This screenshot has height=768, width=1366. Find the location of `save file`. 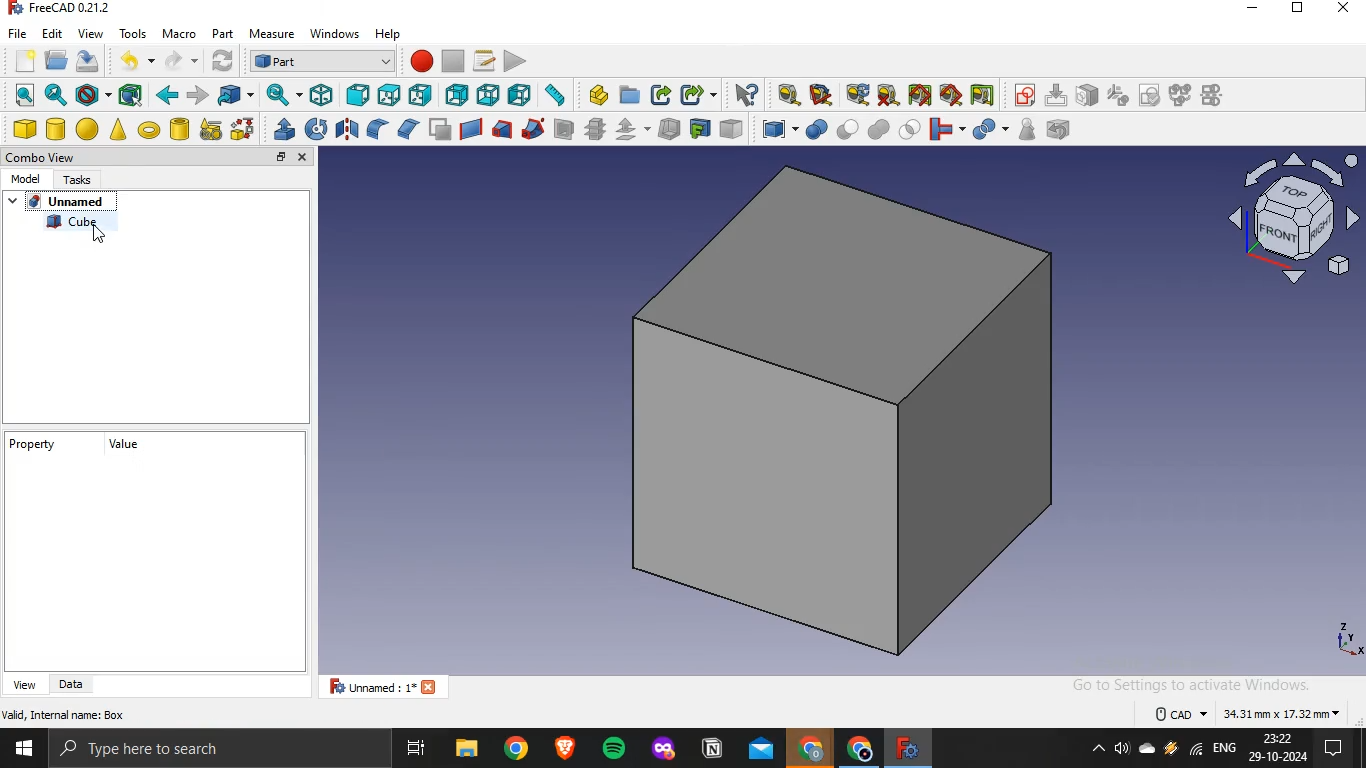

save file is located at coordinates (88, 61).